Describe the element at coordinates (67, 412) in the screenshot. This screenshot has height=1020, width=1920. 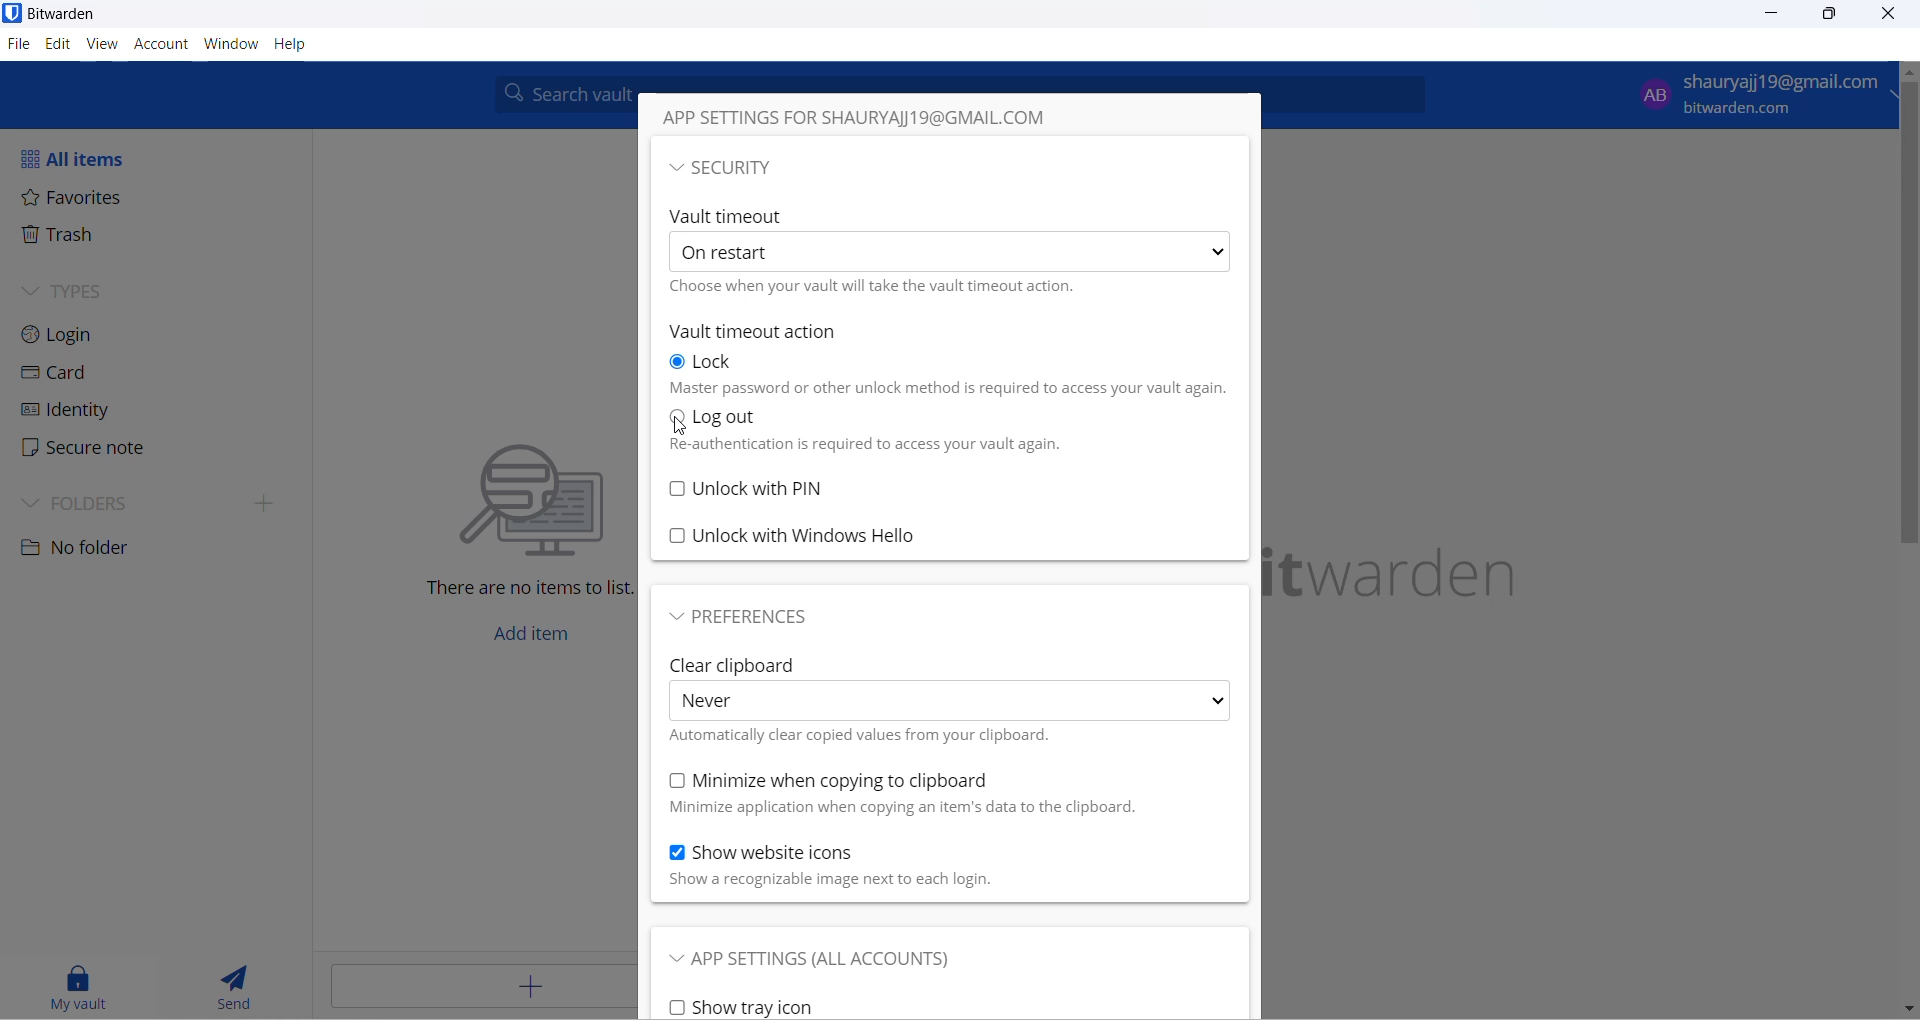
I see `identity` at that location.